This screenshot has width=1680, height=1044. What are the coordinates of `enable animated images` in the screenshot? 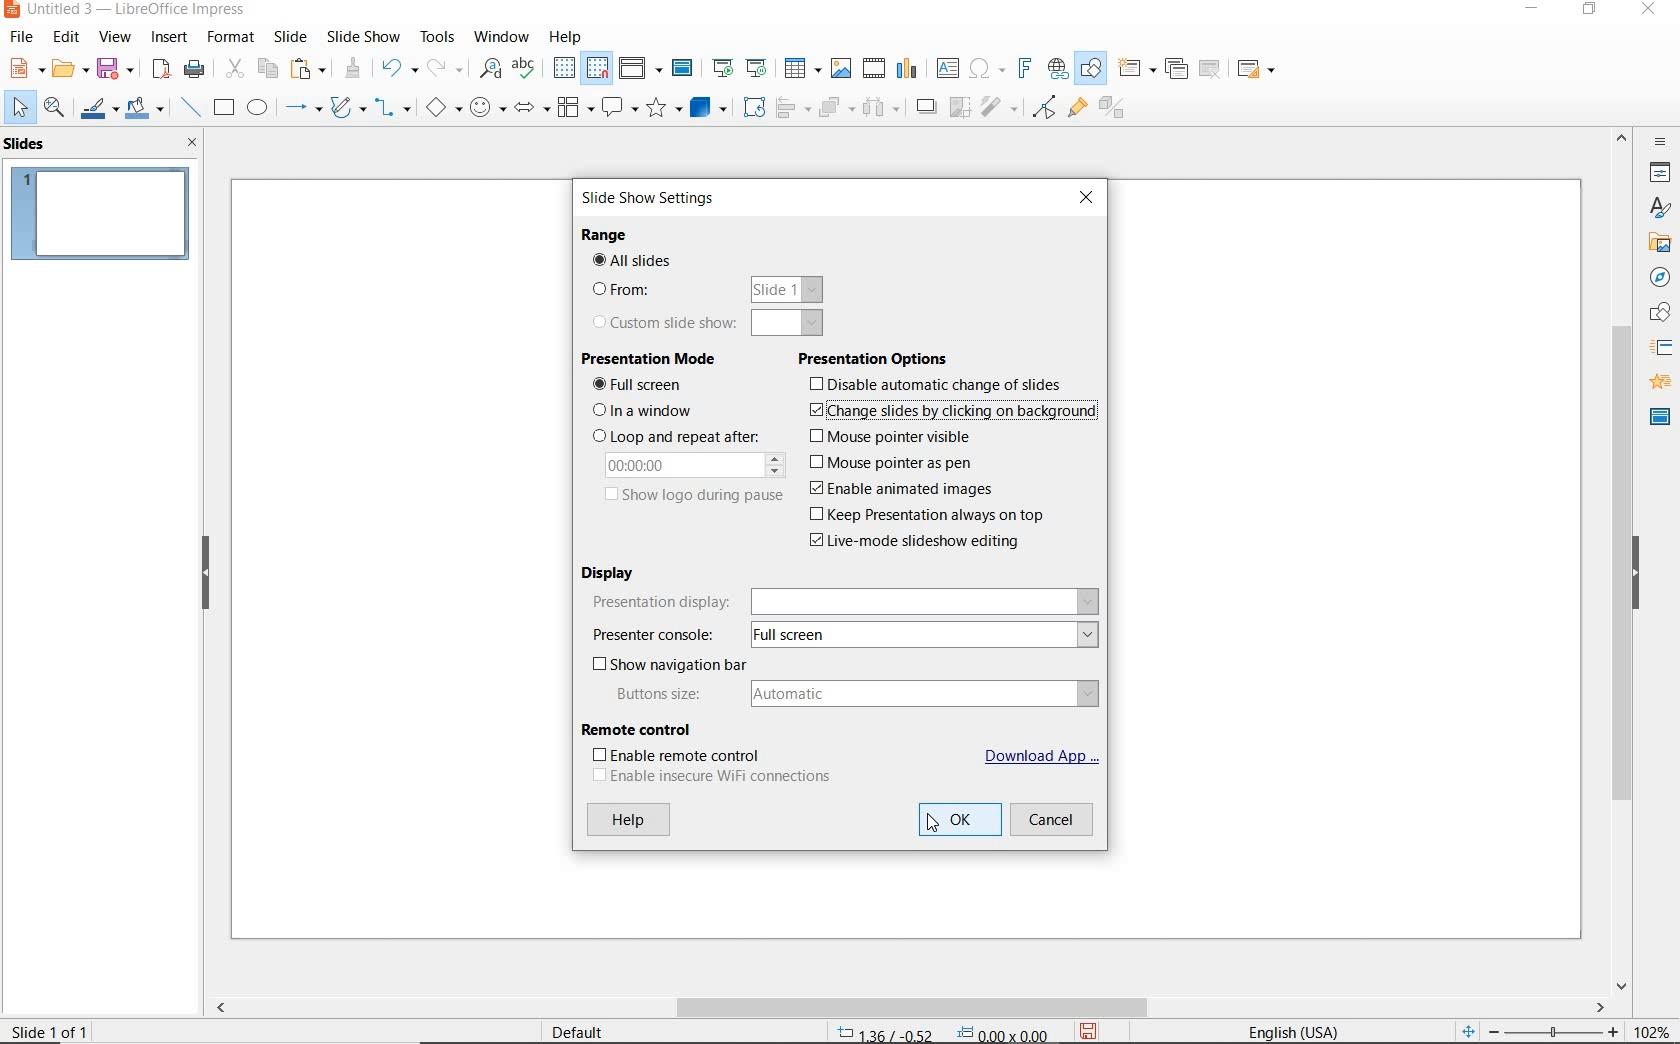 It's located at (904, 489).